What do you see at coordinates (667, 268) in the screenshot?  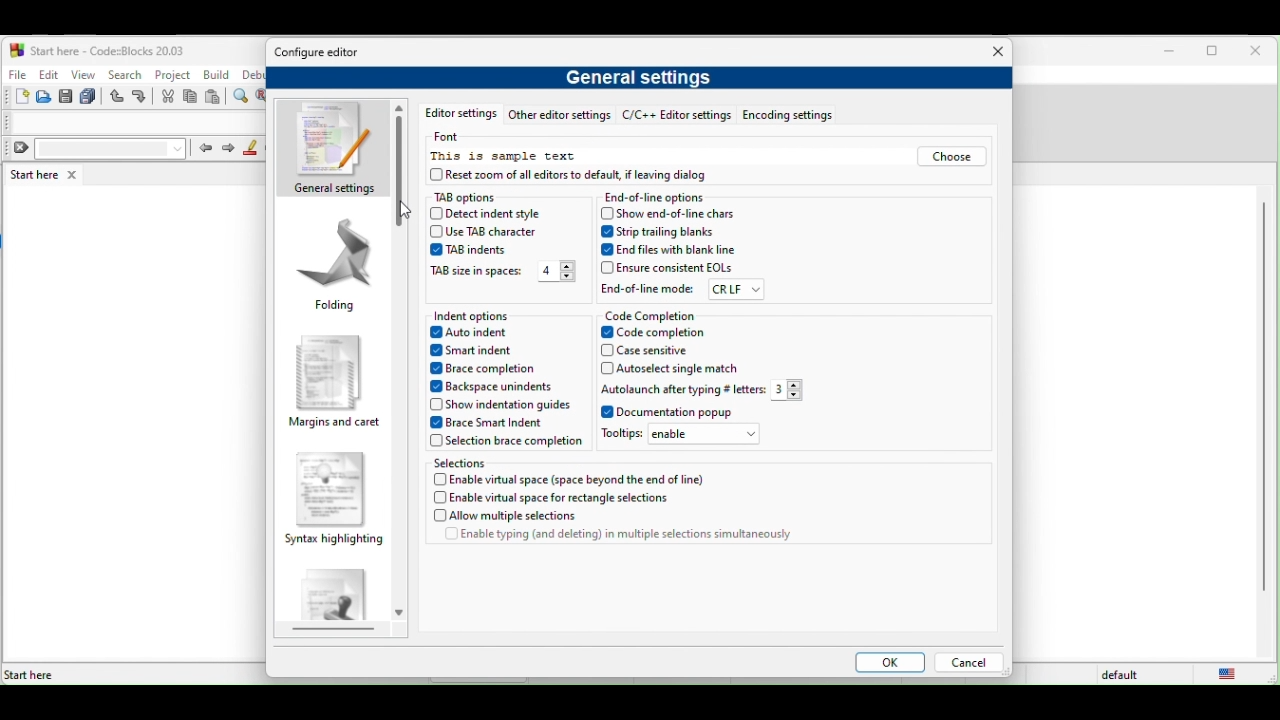 I see `ensure consistent eols` at bounding box center [667, 268].